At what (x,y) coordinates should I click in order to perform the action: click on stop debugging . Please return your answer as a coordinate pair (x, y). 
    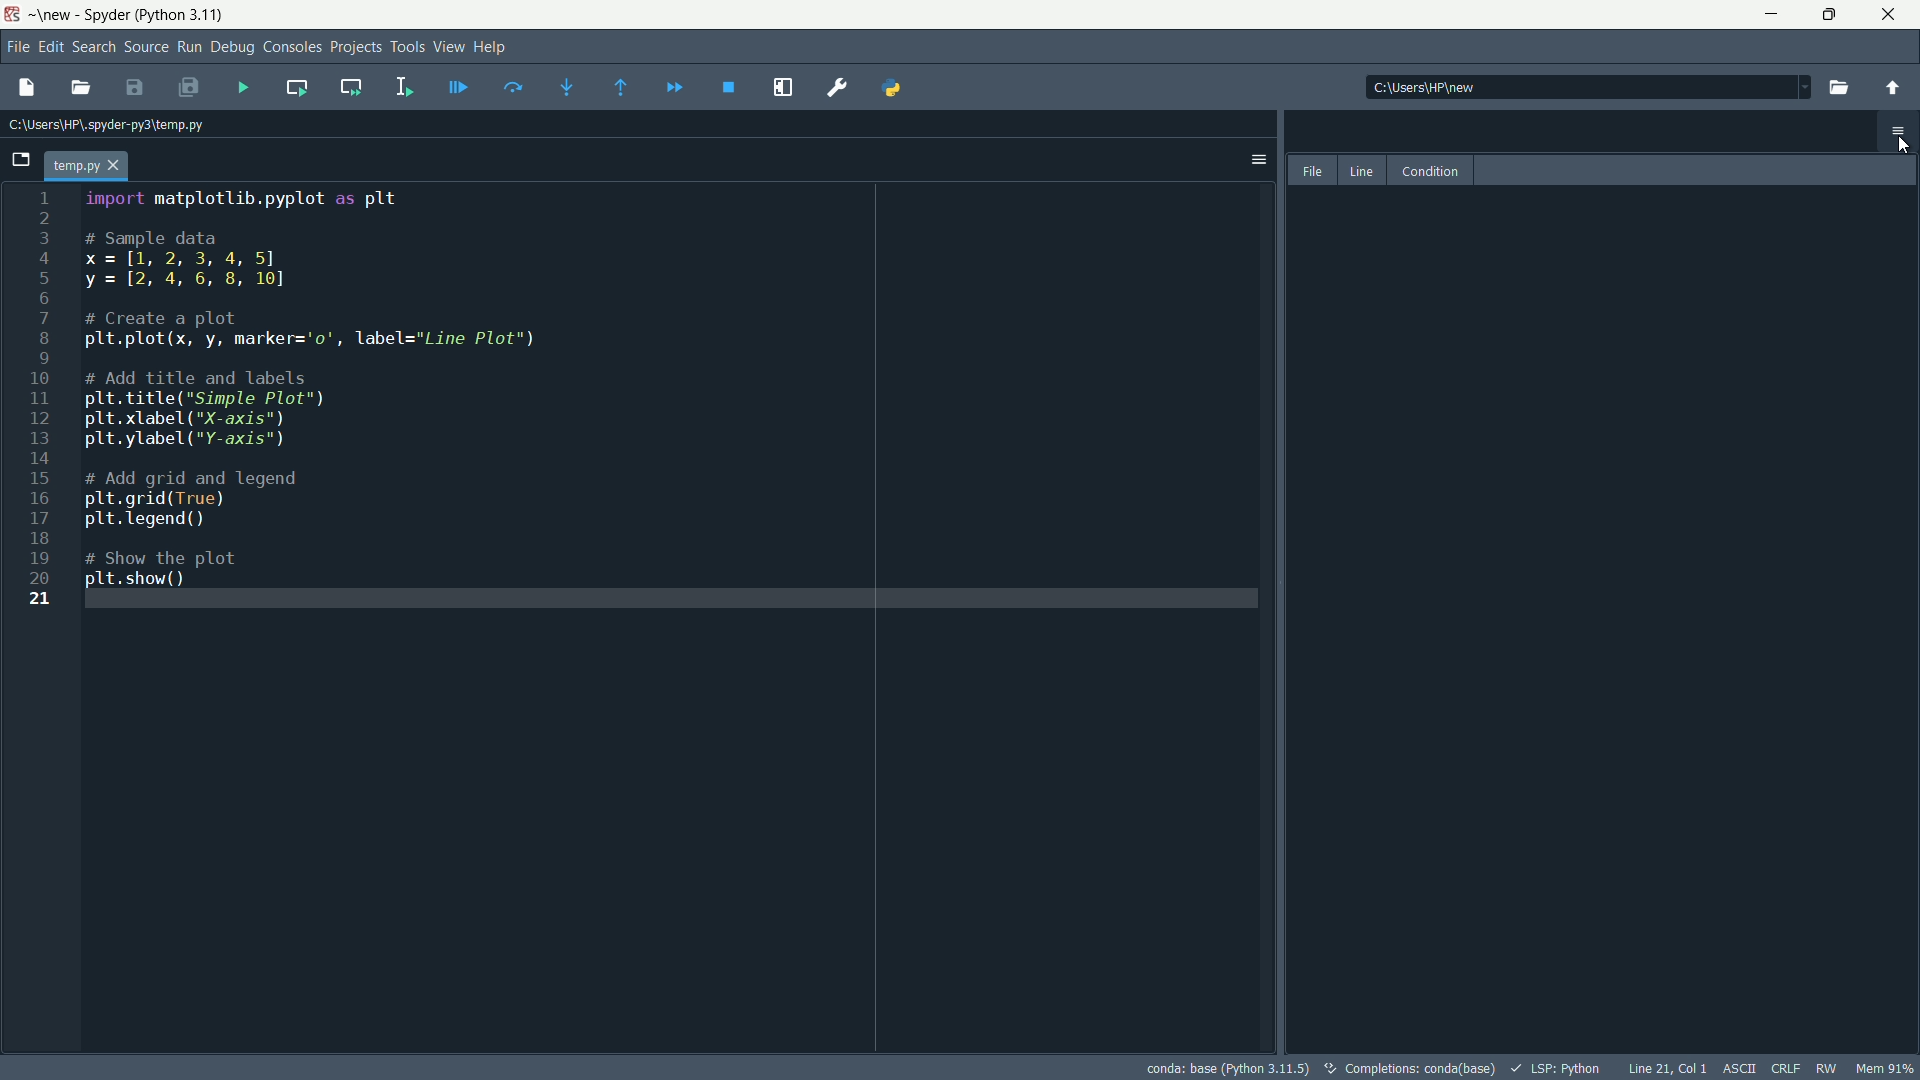
    Looking at the image, I should click on (730, 88).